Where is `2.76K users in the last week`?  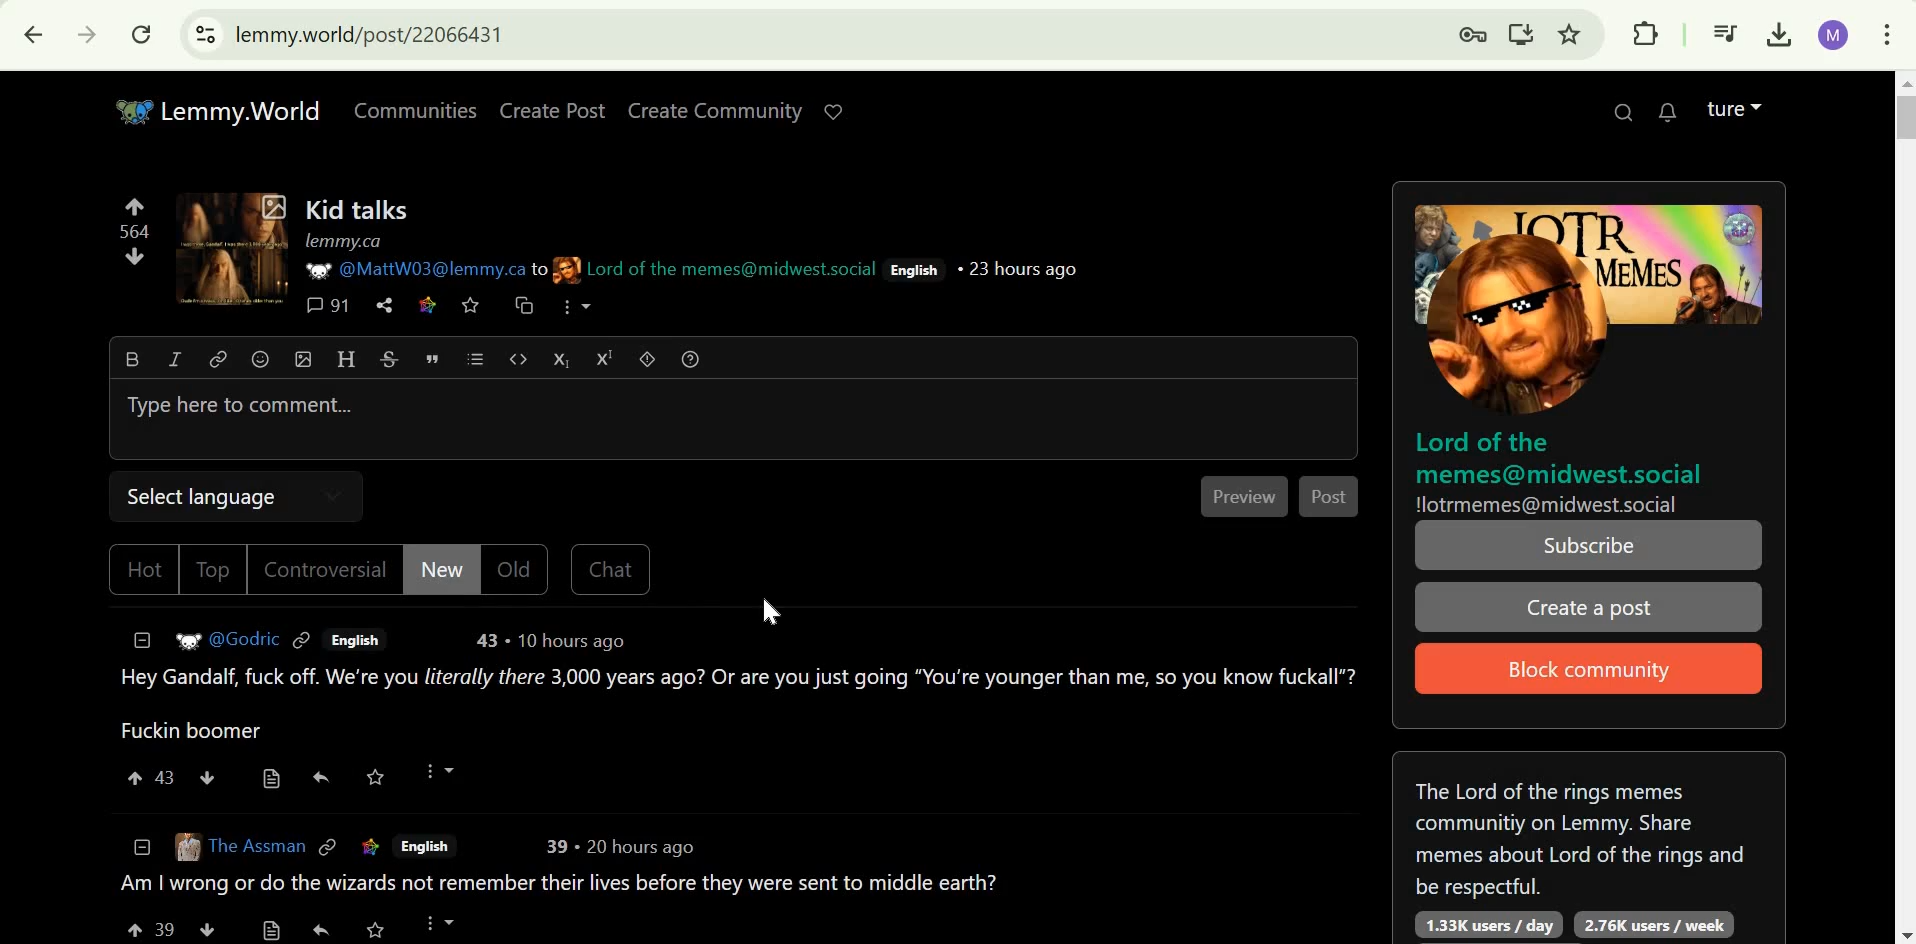
2.76K users in the last week is located at coordinates (1656, 925).